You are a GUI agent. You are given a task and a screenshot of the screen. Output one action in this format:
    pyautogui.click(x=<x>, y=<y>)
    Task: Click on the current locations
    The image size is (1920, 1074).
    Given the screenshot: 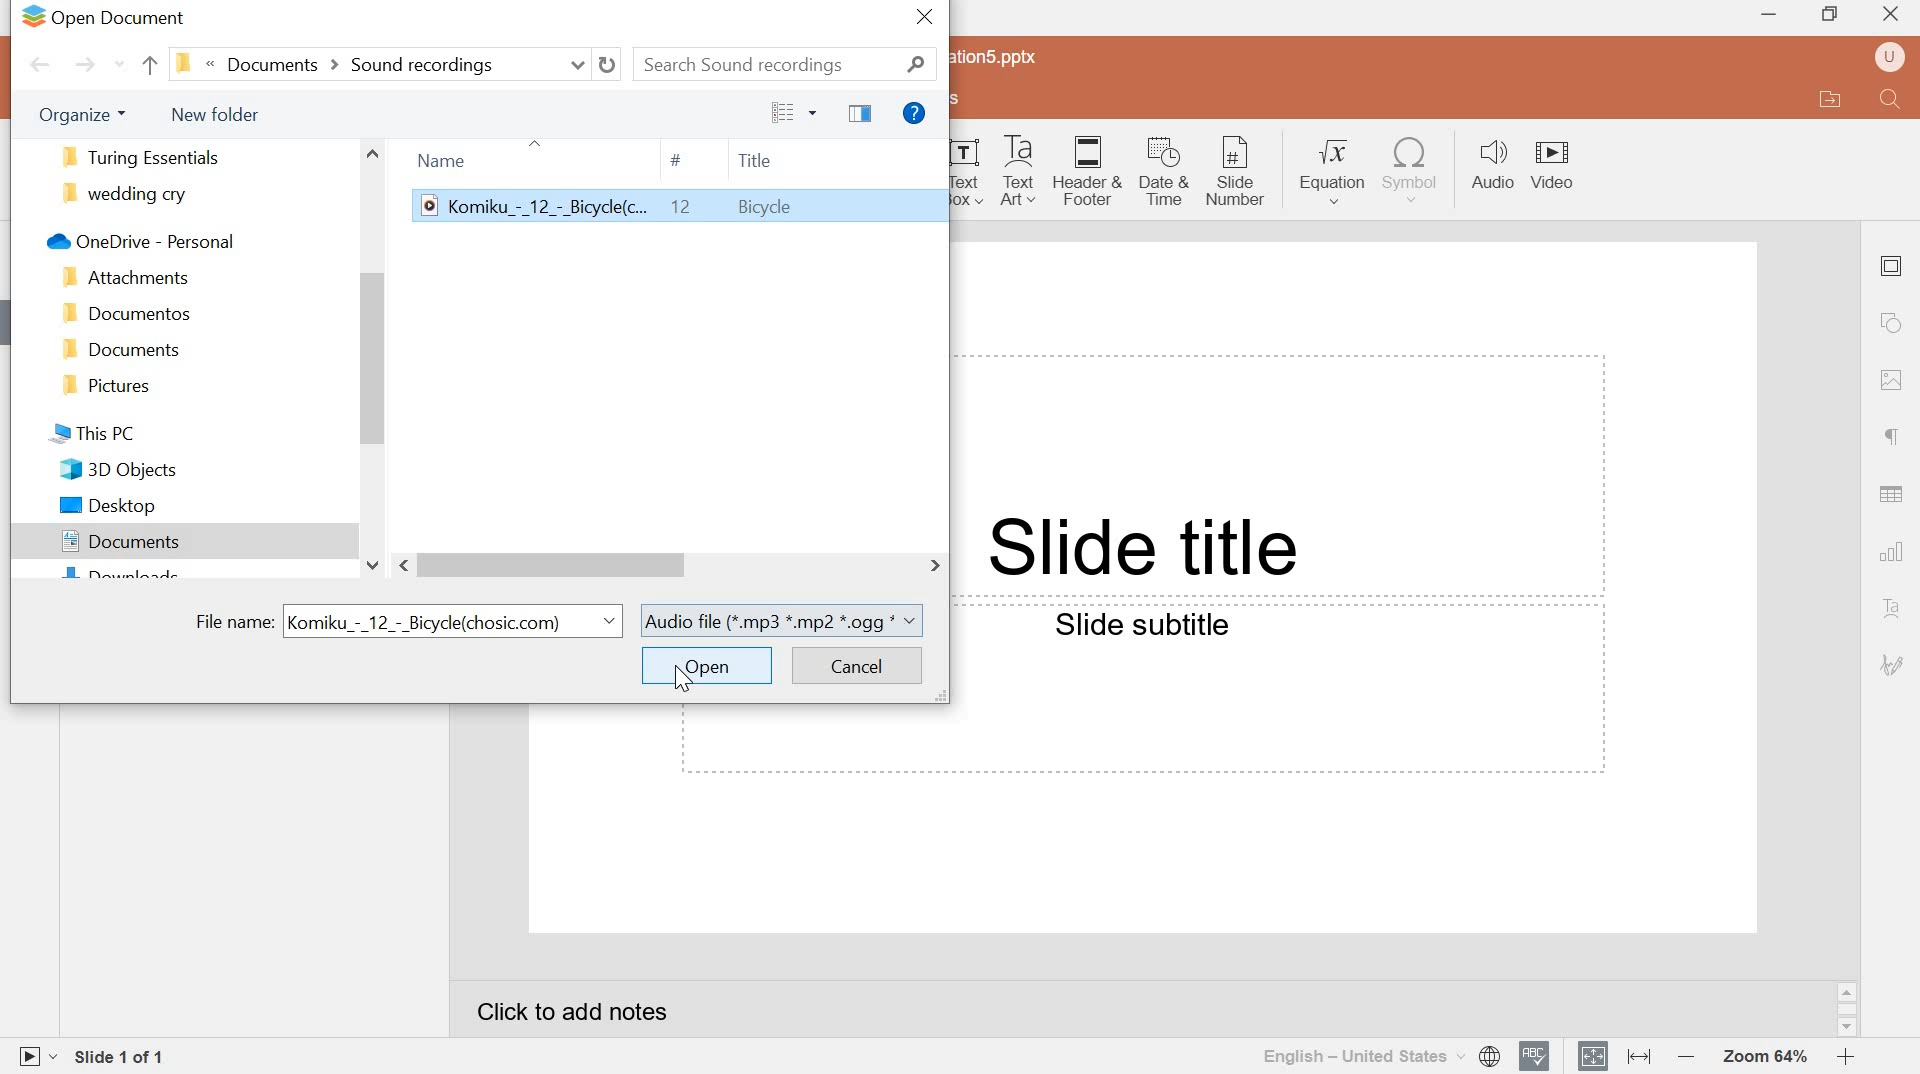 What is the action you would take?
    pyautogui.click(x=337, y=64)
    